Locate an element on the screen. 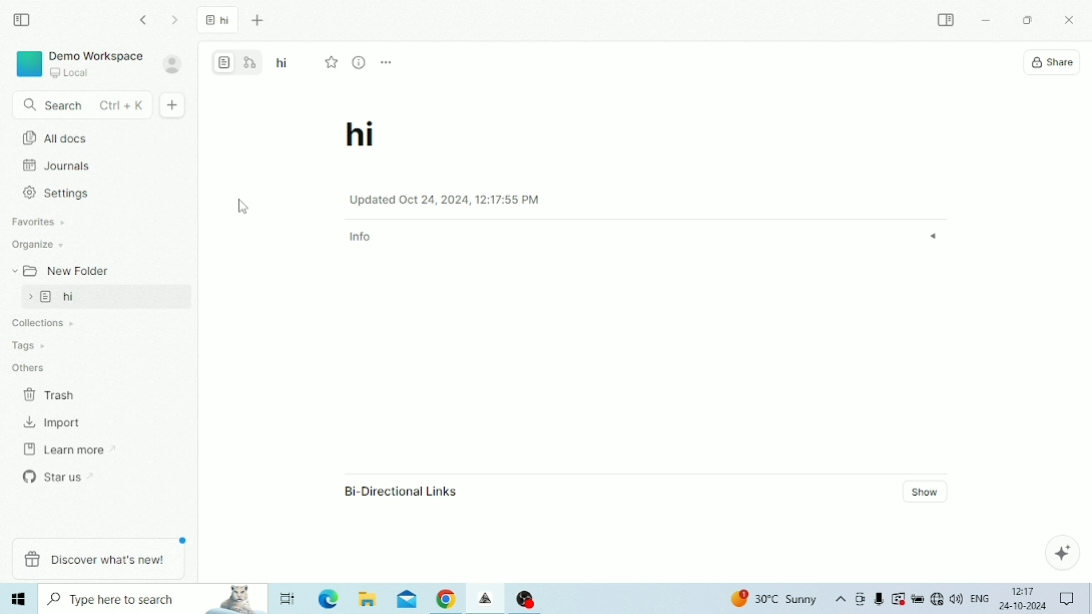 This screenshot has width=1092, height=614. Go back is located at coordinates (146, 20).